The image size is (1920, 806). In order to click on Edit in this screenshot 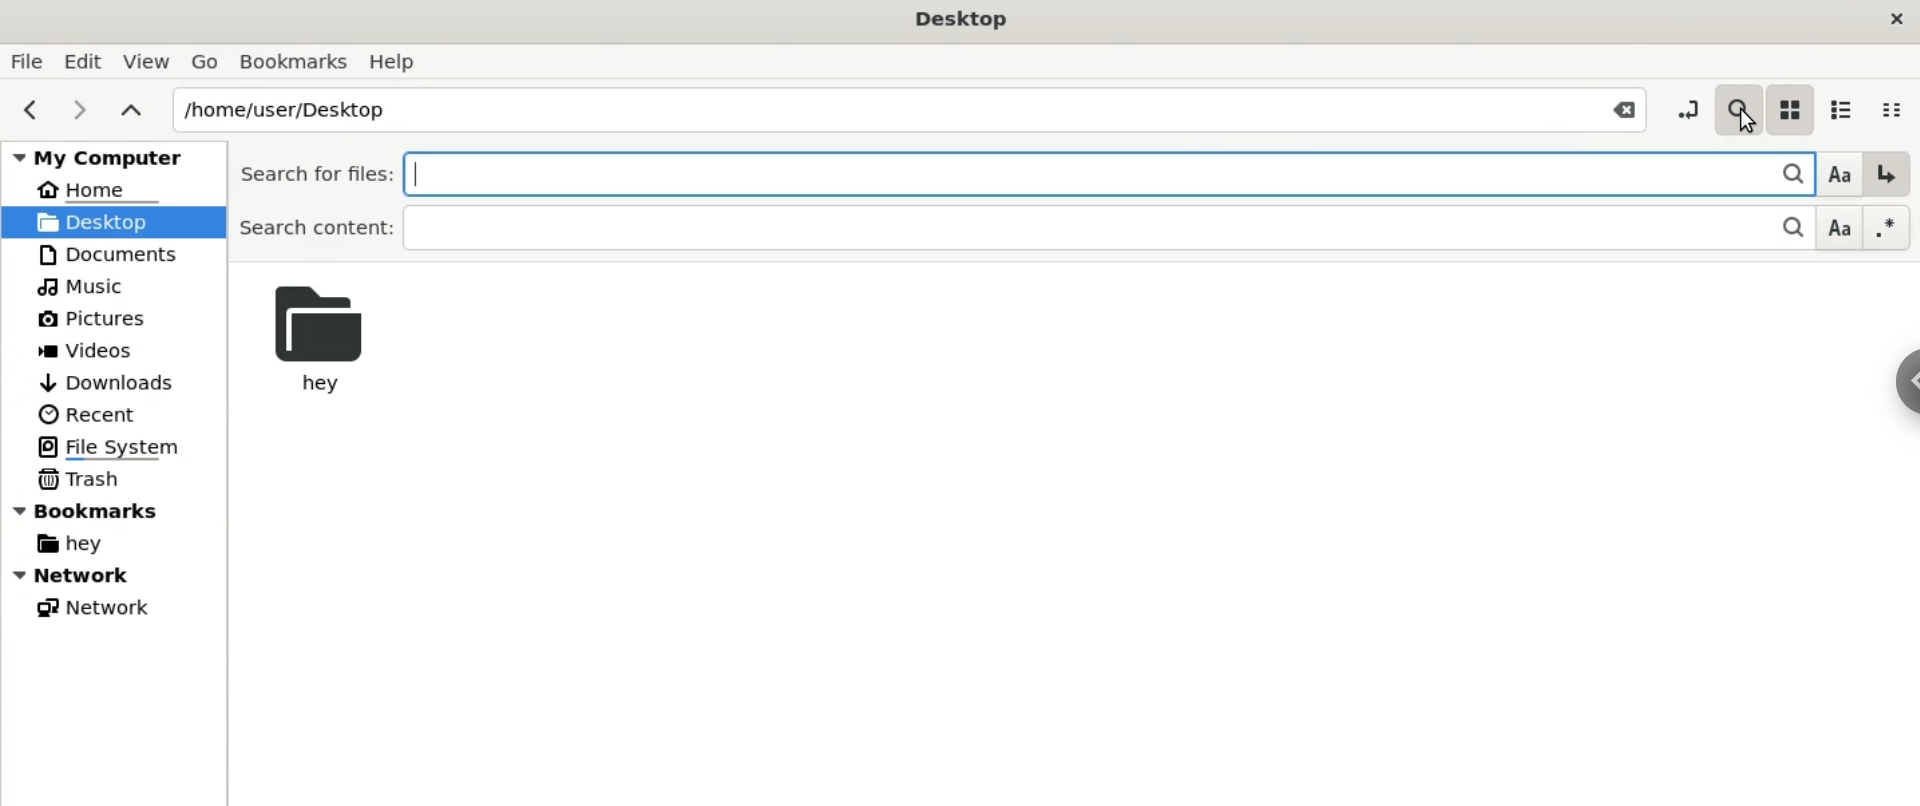, I will do `click(80, 59)`.